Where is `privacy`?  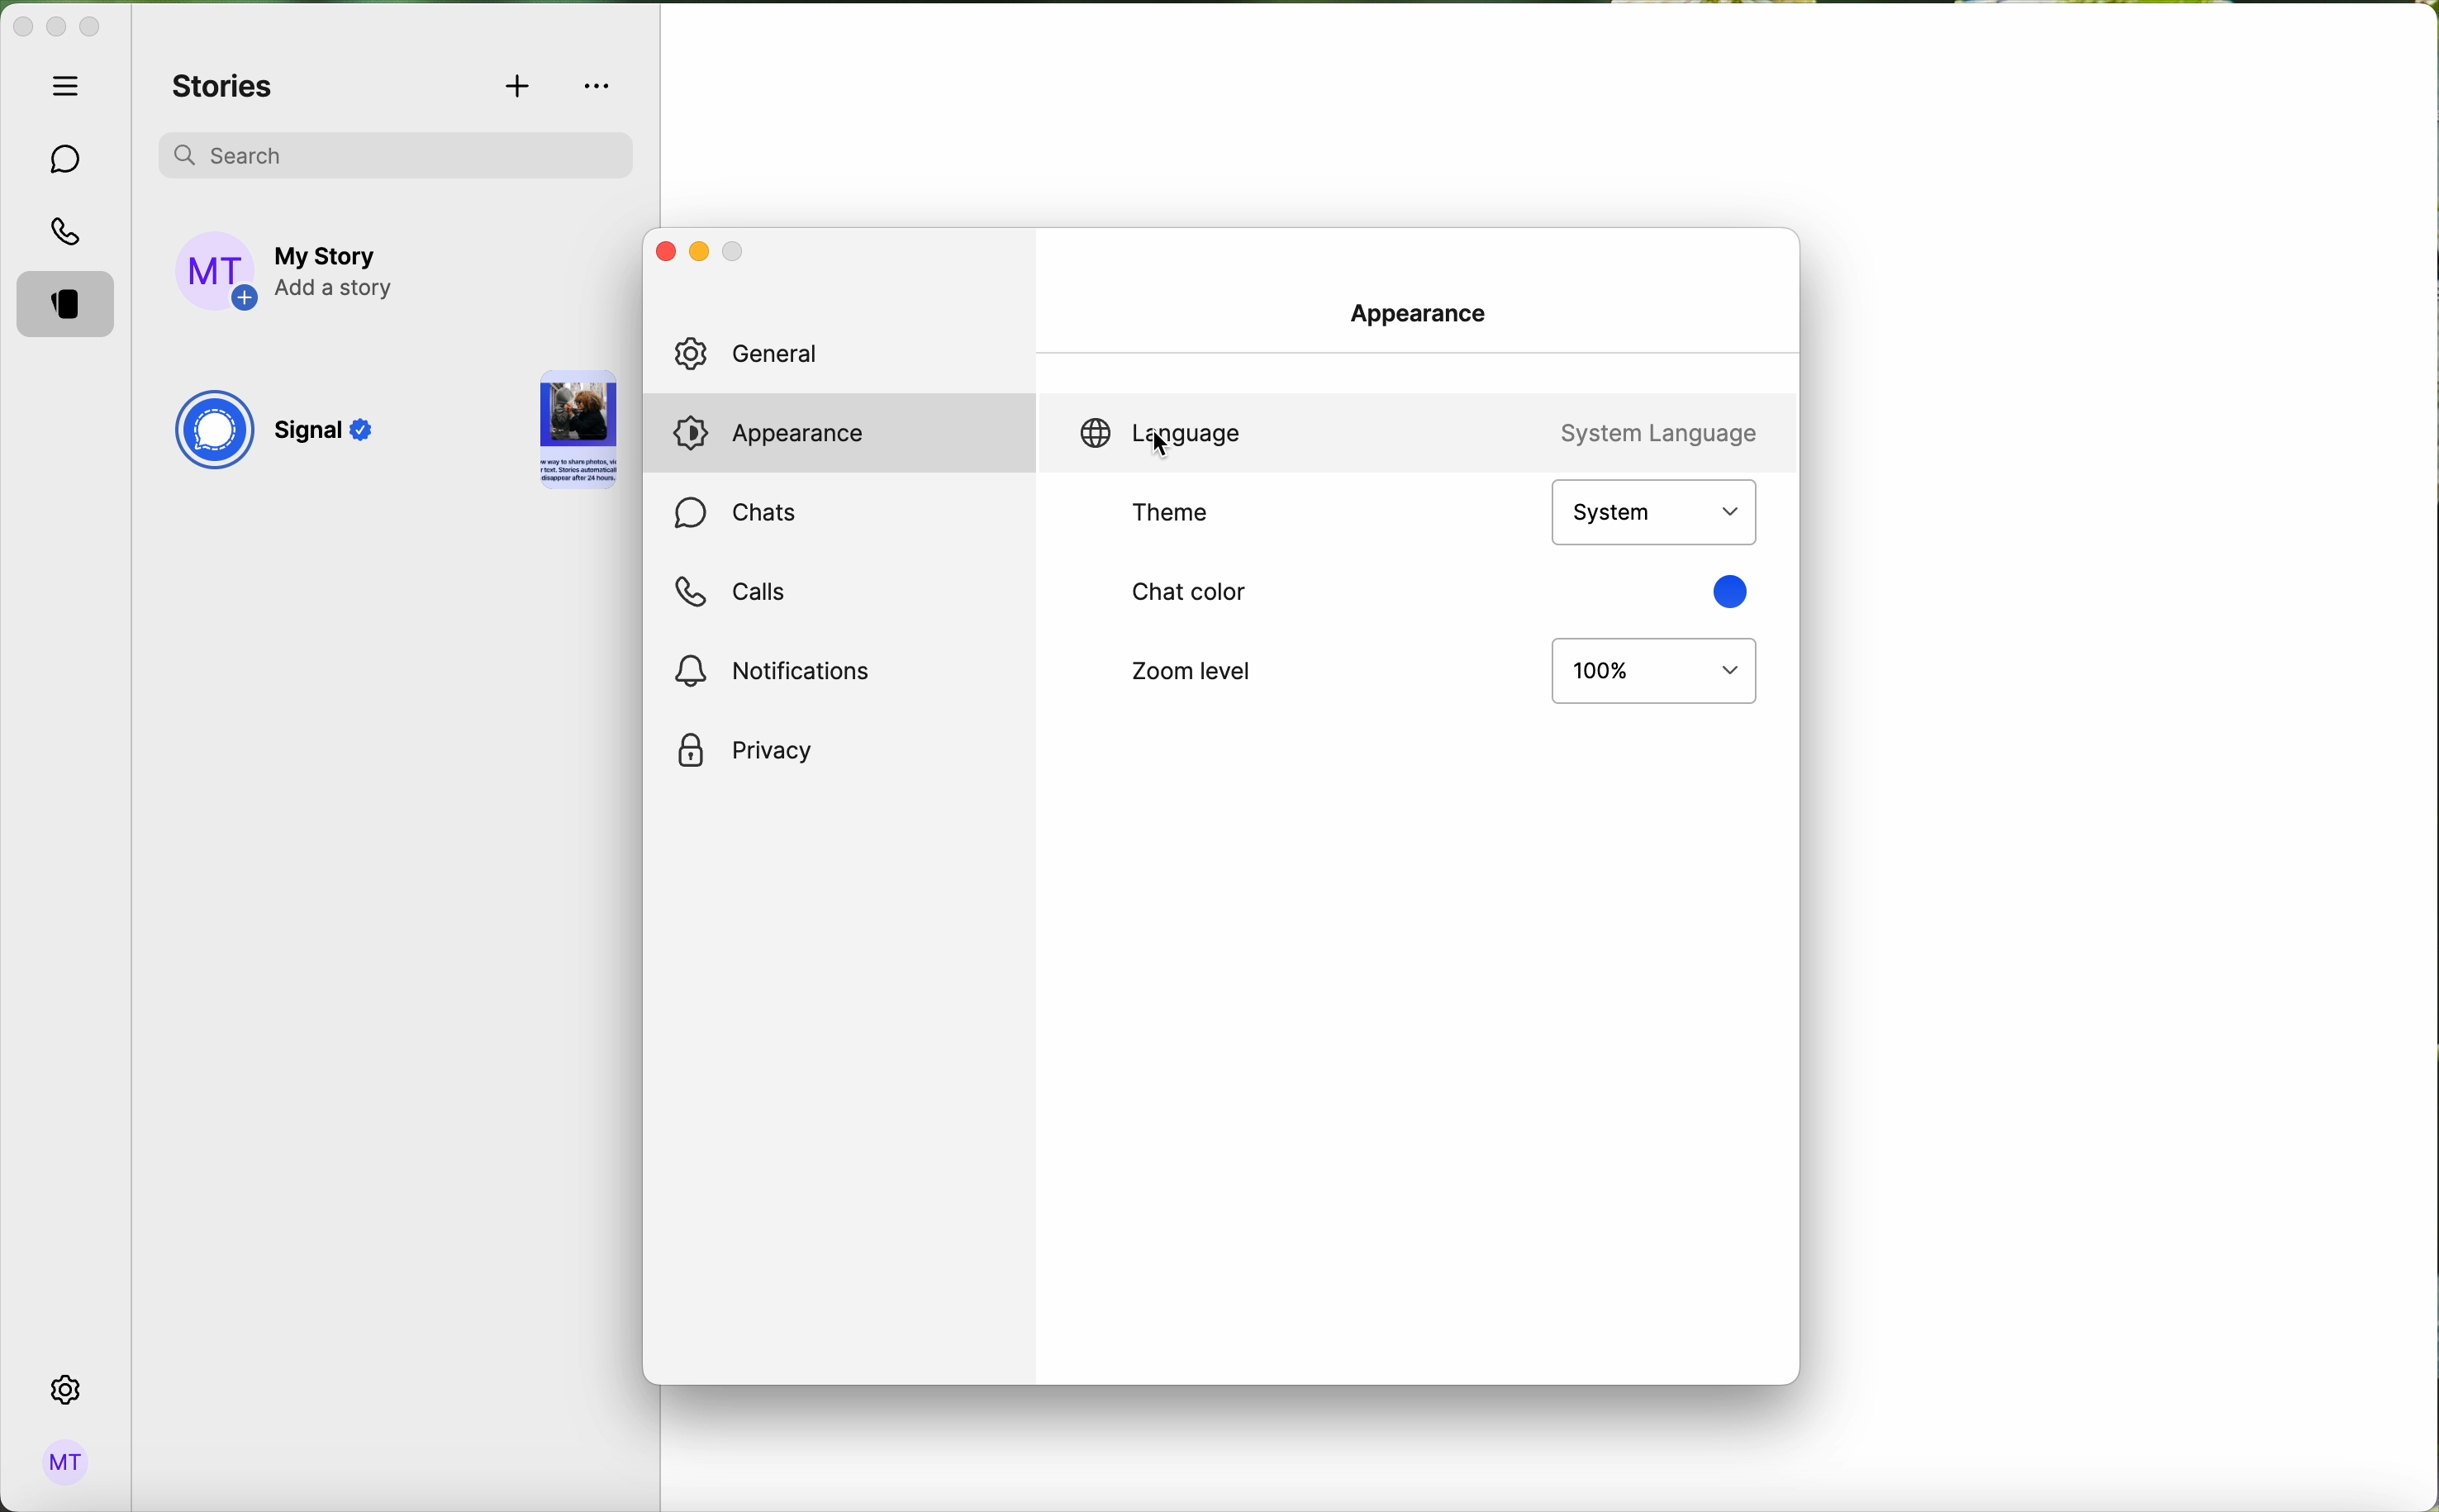
privacy is located at coordinates (745, 752).